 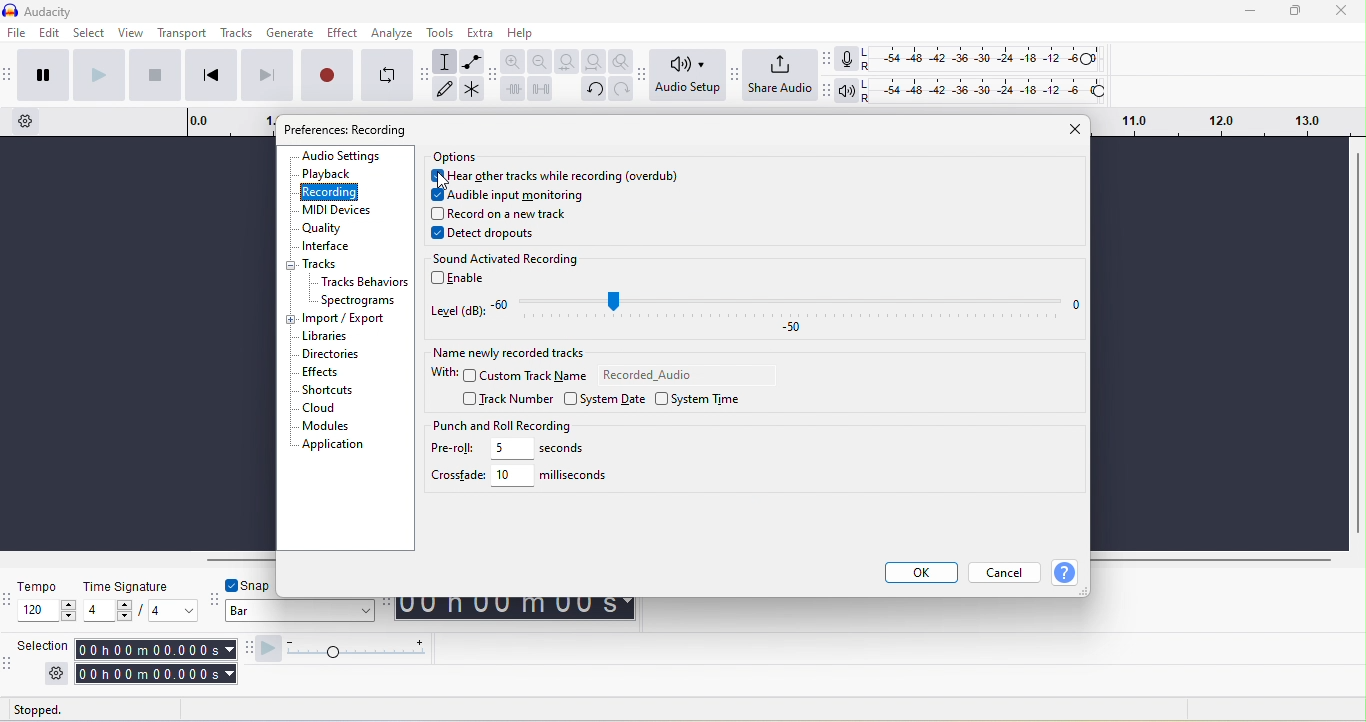 What do you see at coordinates (504, 215) in the screenshot?
I see `record on a new track` at bounding box center [504, 215].